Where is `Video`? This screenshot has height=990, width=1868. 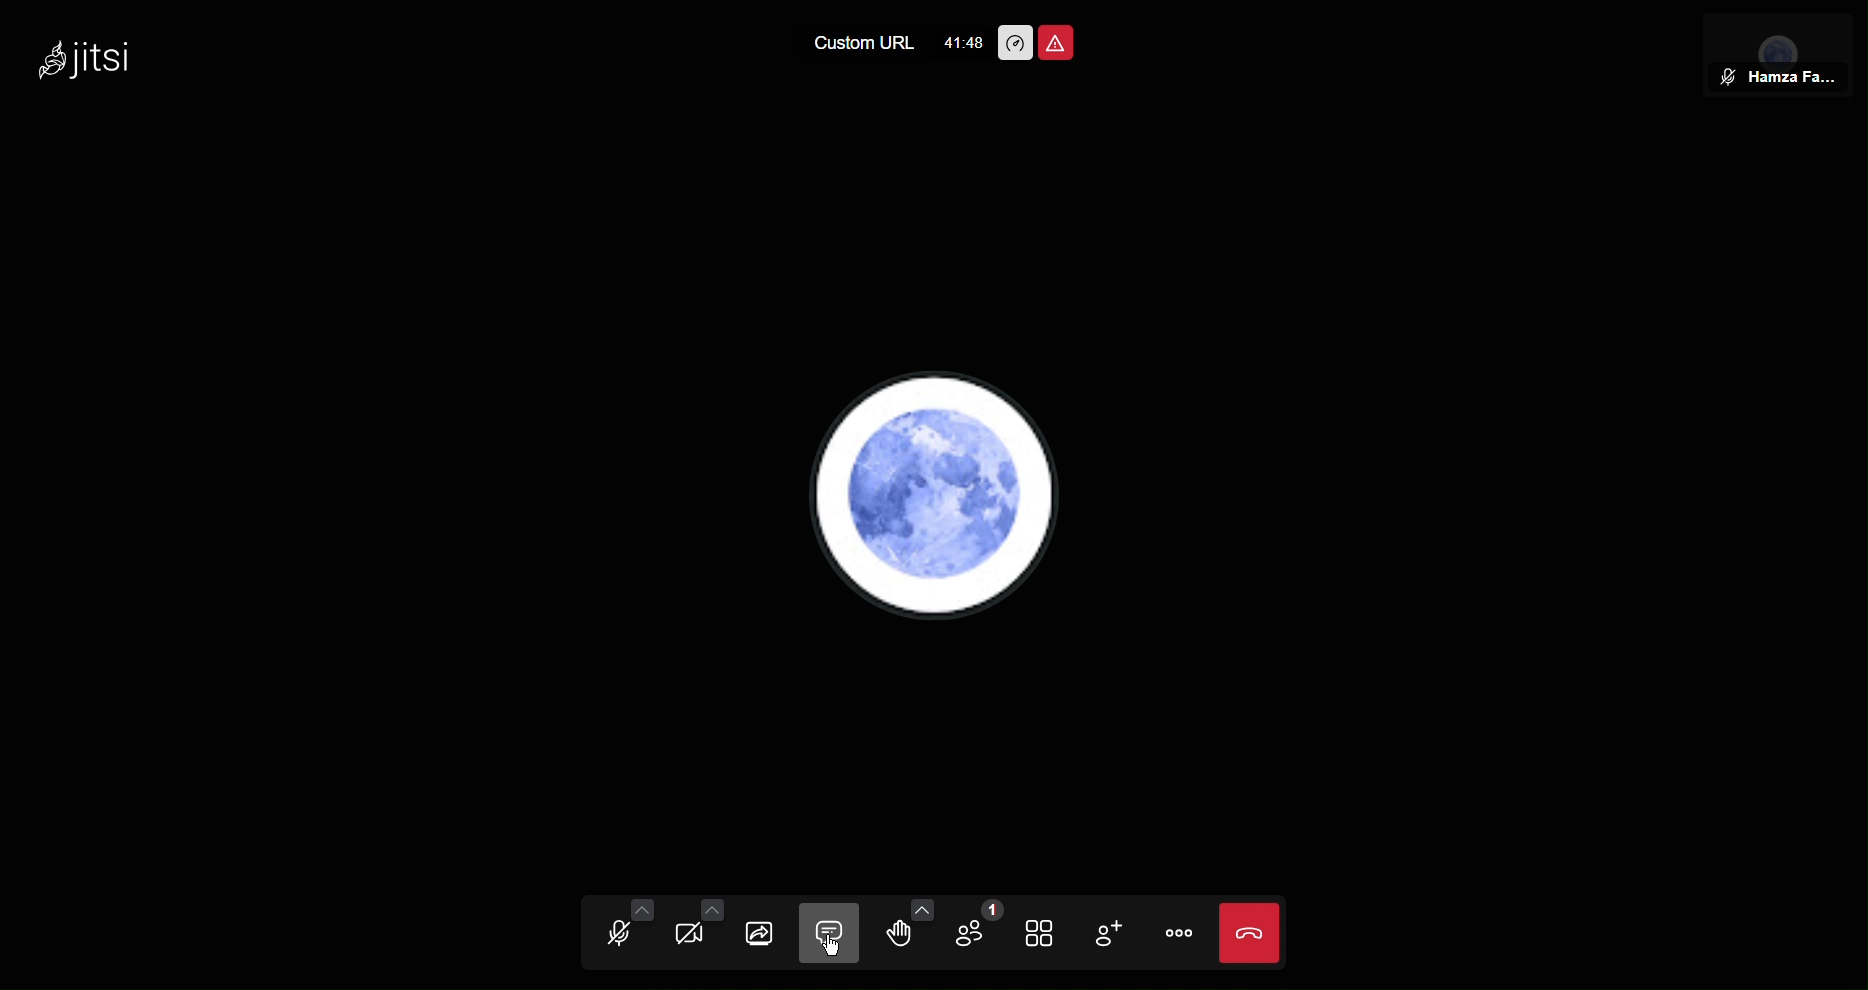 Video is located at coordinates (695, 931).